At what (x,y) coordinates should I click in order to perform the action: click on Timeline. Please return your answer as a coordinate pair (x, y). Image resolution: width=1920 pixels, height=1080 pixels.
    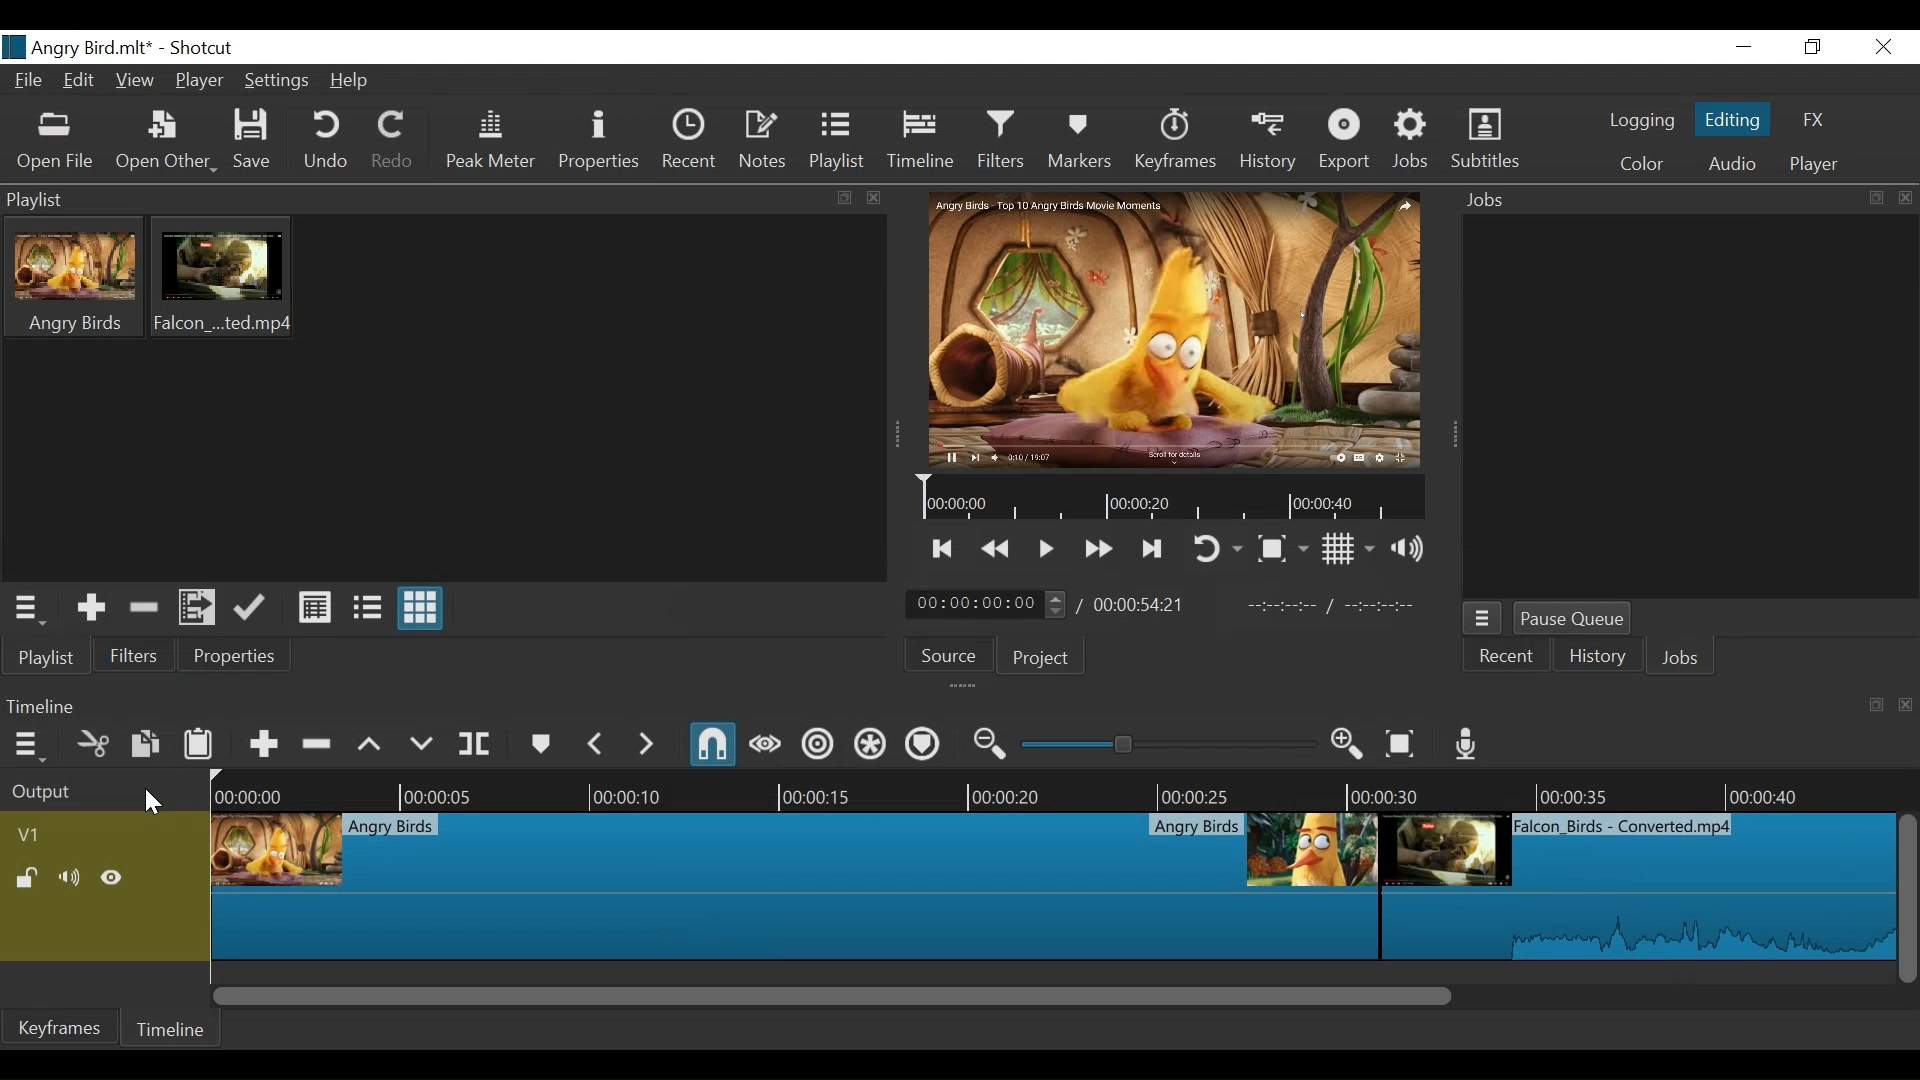
    Looking at the image, I should click on (1064, 789).